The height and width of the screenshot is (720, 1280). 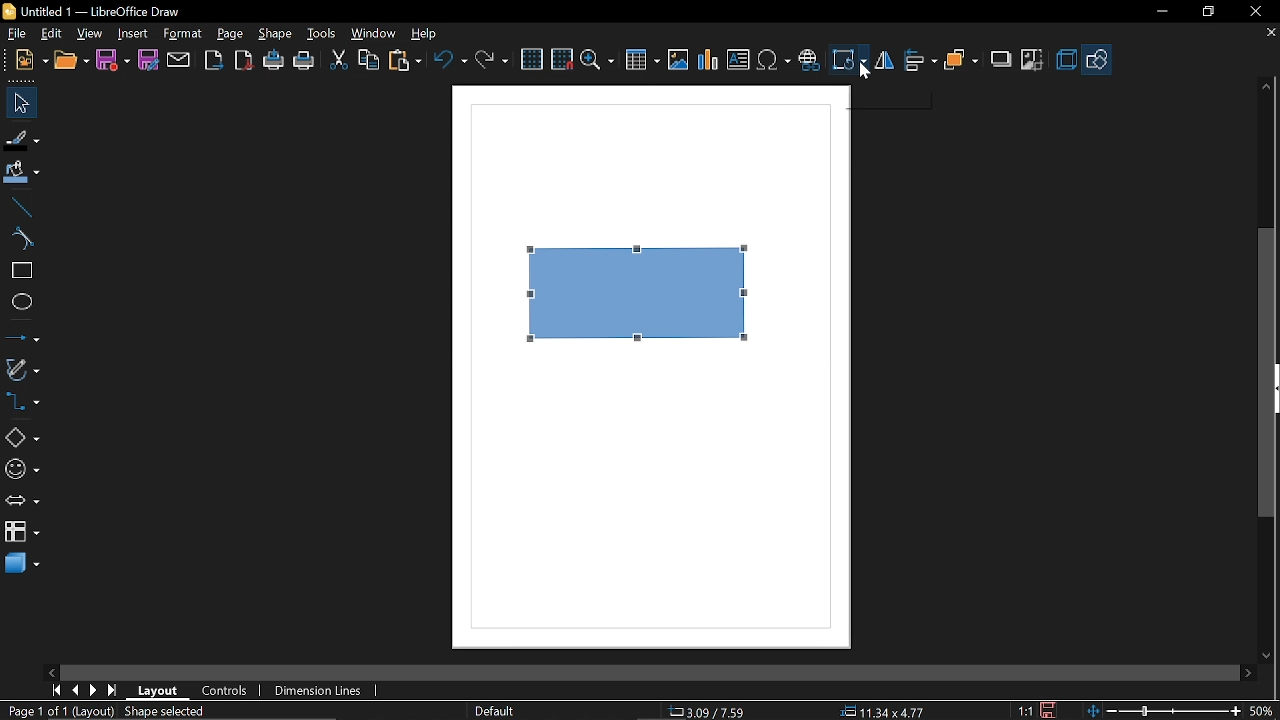 What do you see at coordinates (91, 10) in the screenshot?
I see `Untitled 1 - LibreOffice Draw` at bounding box center [91, 10].